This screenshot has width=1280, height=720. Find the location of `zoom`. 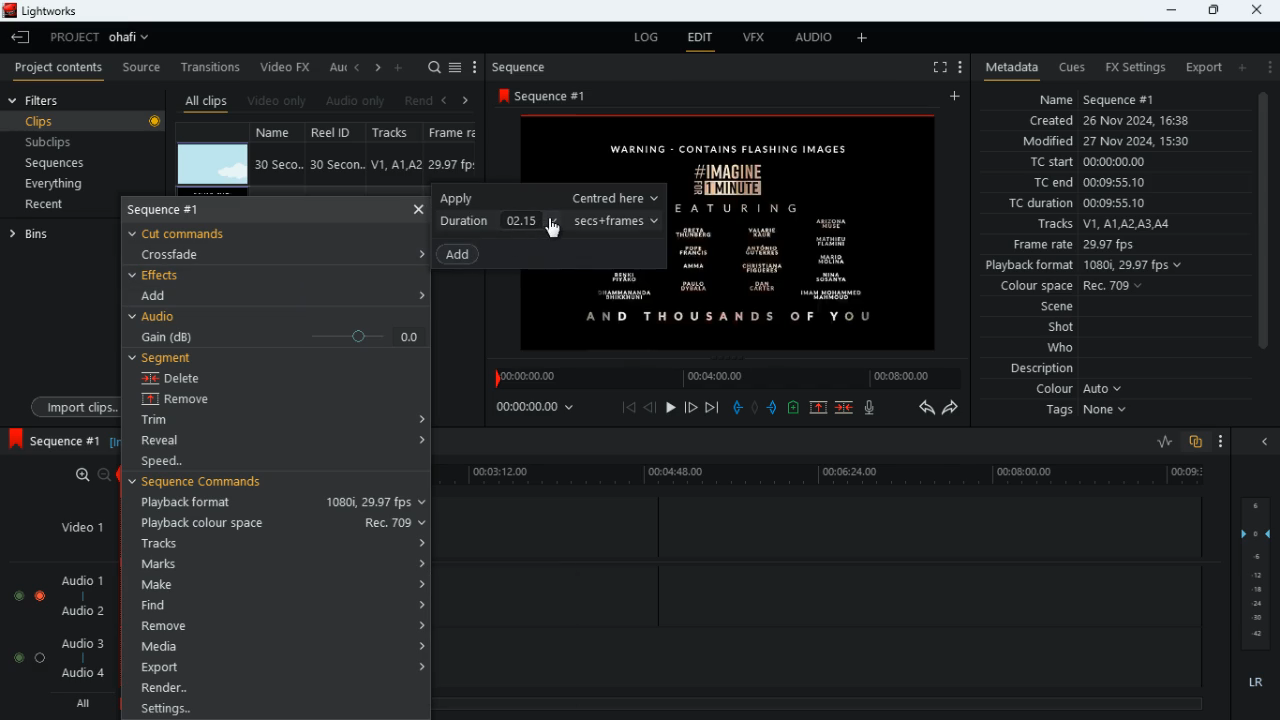

zoom is located at coordinates (85, 475).